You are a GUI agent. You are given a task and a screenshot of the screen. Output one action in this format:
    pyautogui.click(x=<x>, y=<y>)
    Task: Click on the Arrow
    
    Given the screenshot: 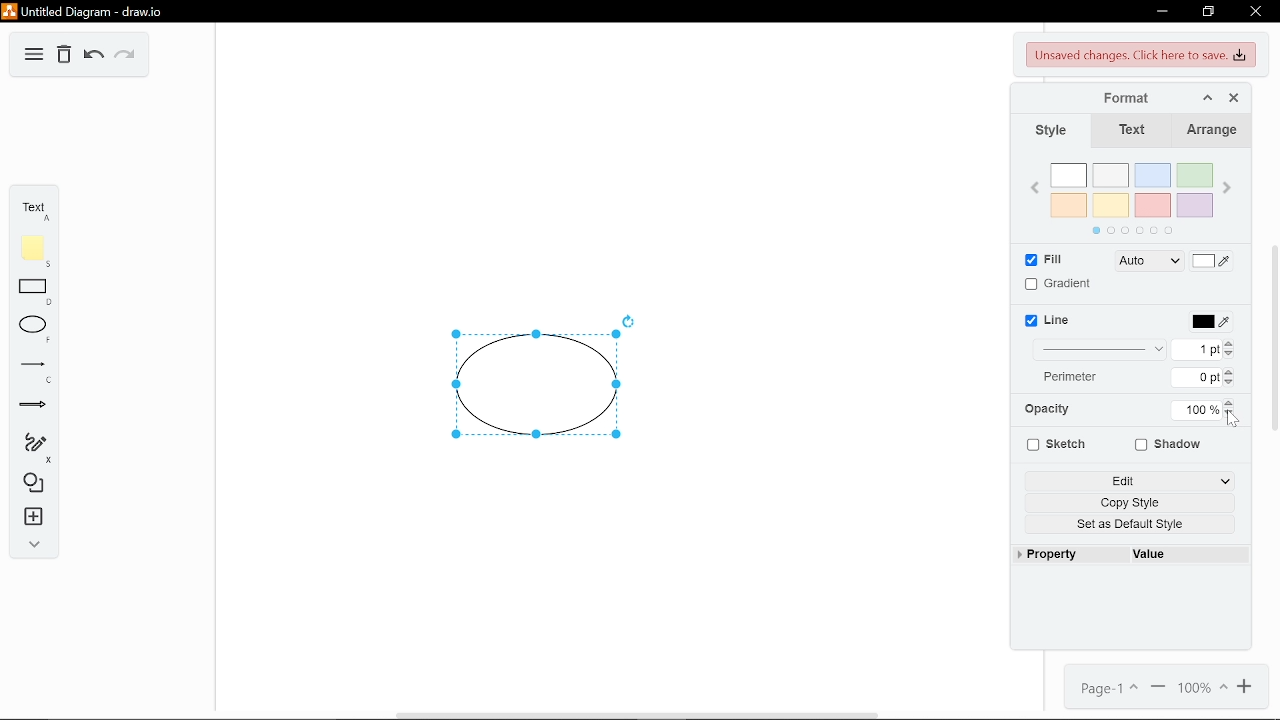 What is the action you would take?
    pyautogui.click(x=33, y=402)
    